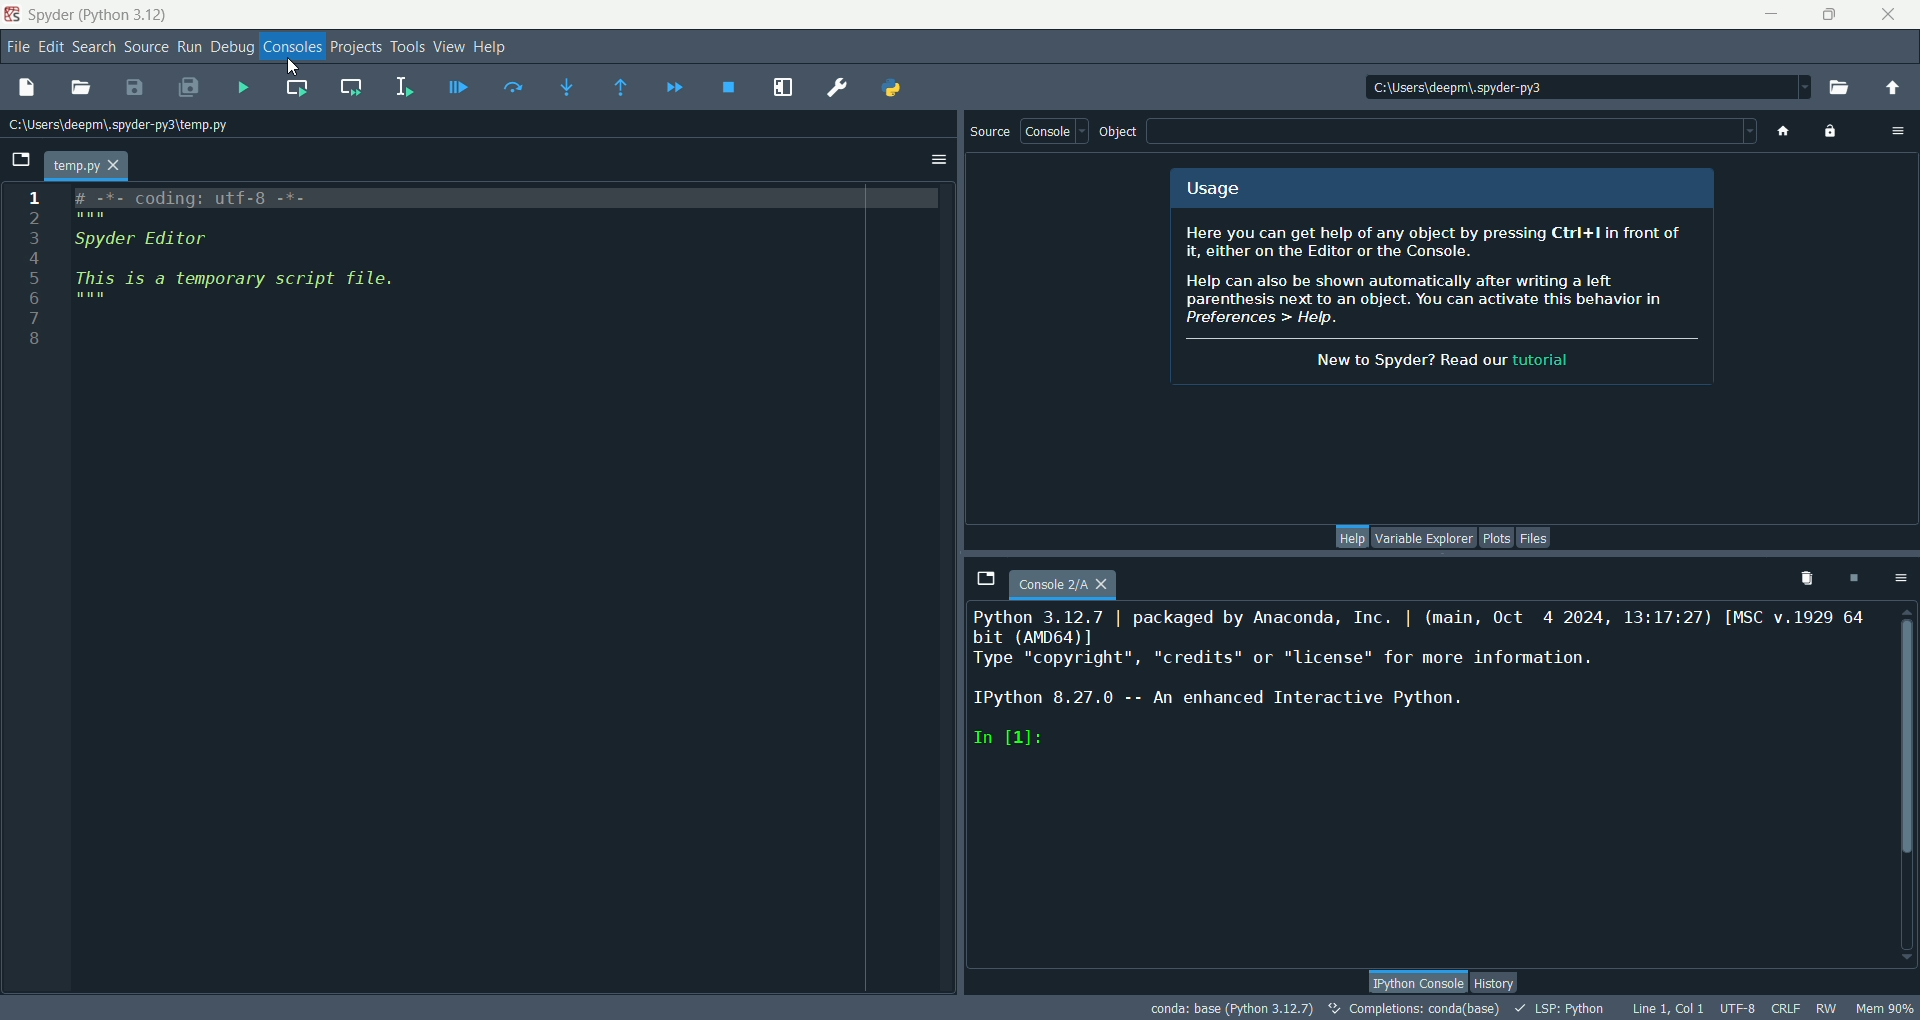  What do you see at coordinates (1534, 538) in the screenshot?
I see `files` at bounding box center [1534, 538].